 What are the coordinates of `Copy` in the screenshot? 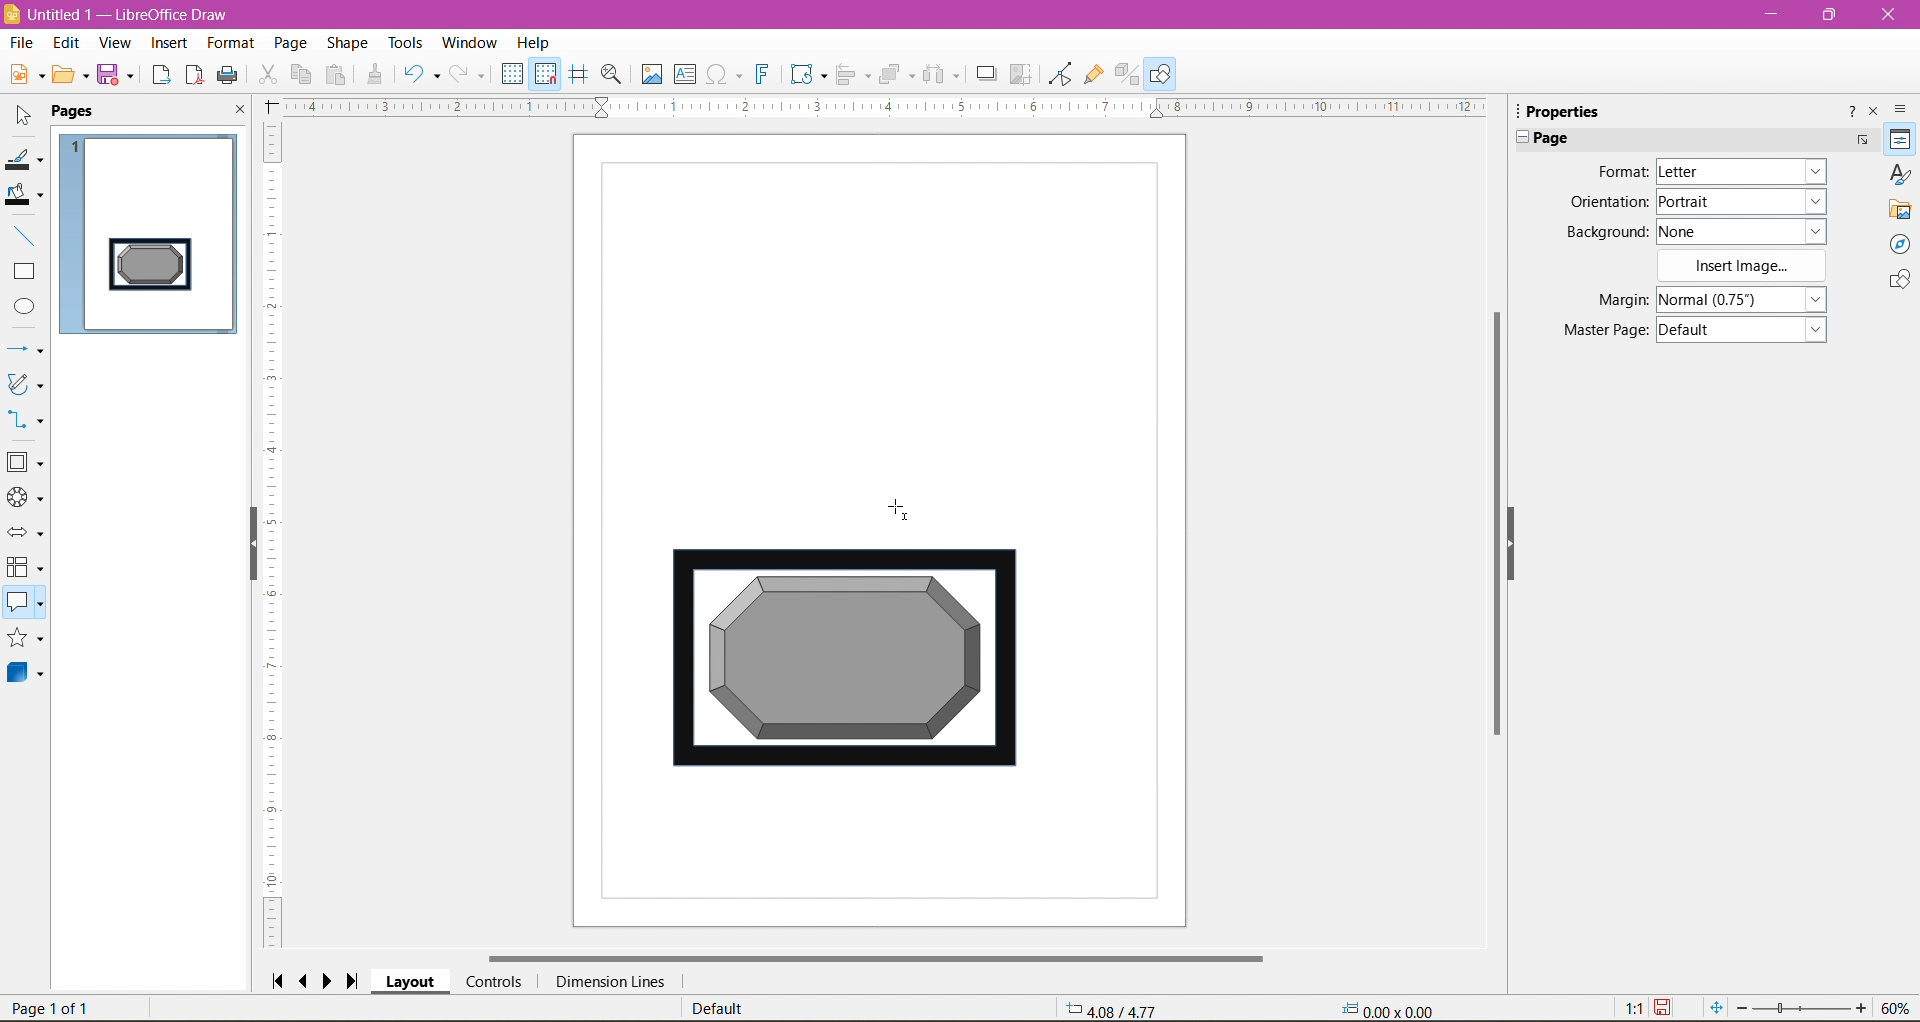 It's located at (302, 74).